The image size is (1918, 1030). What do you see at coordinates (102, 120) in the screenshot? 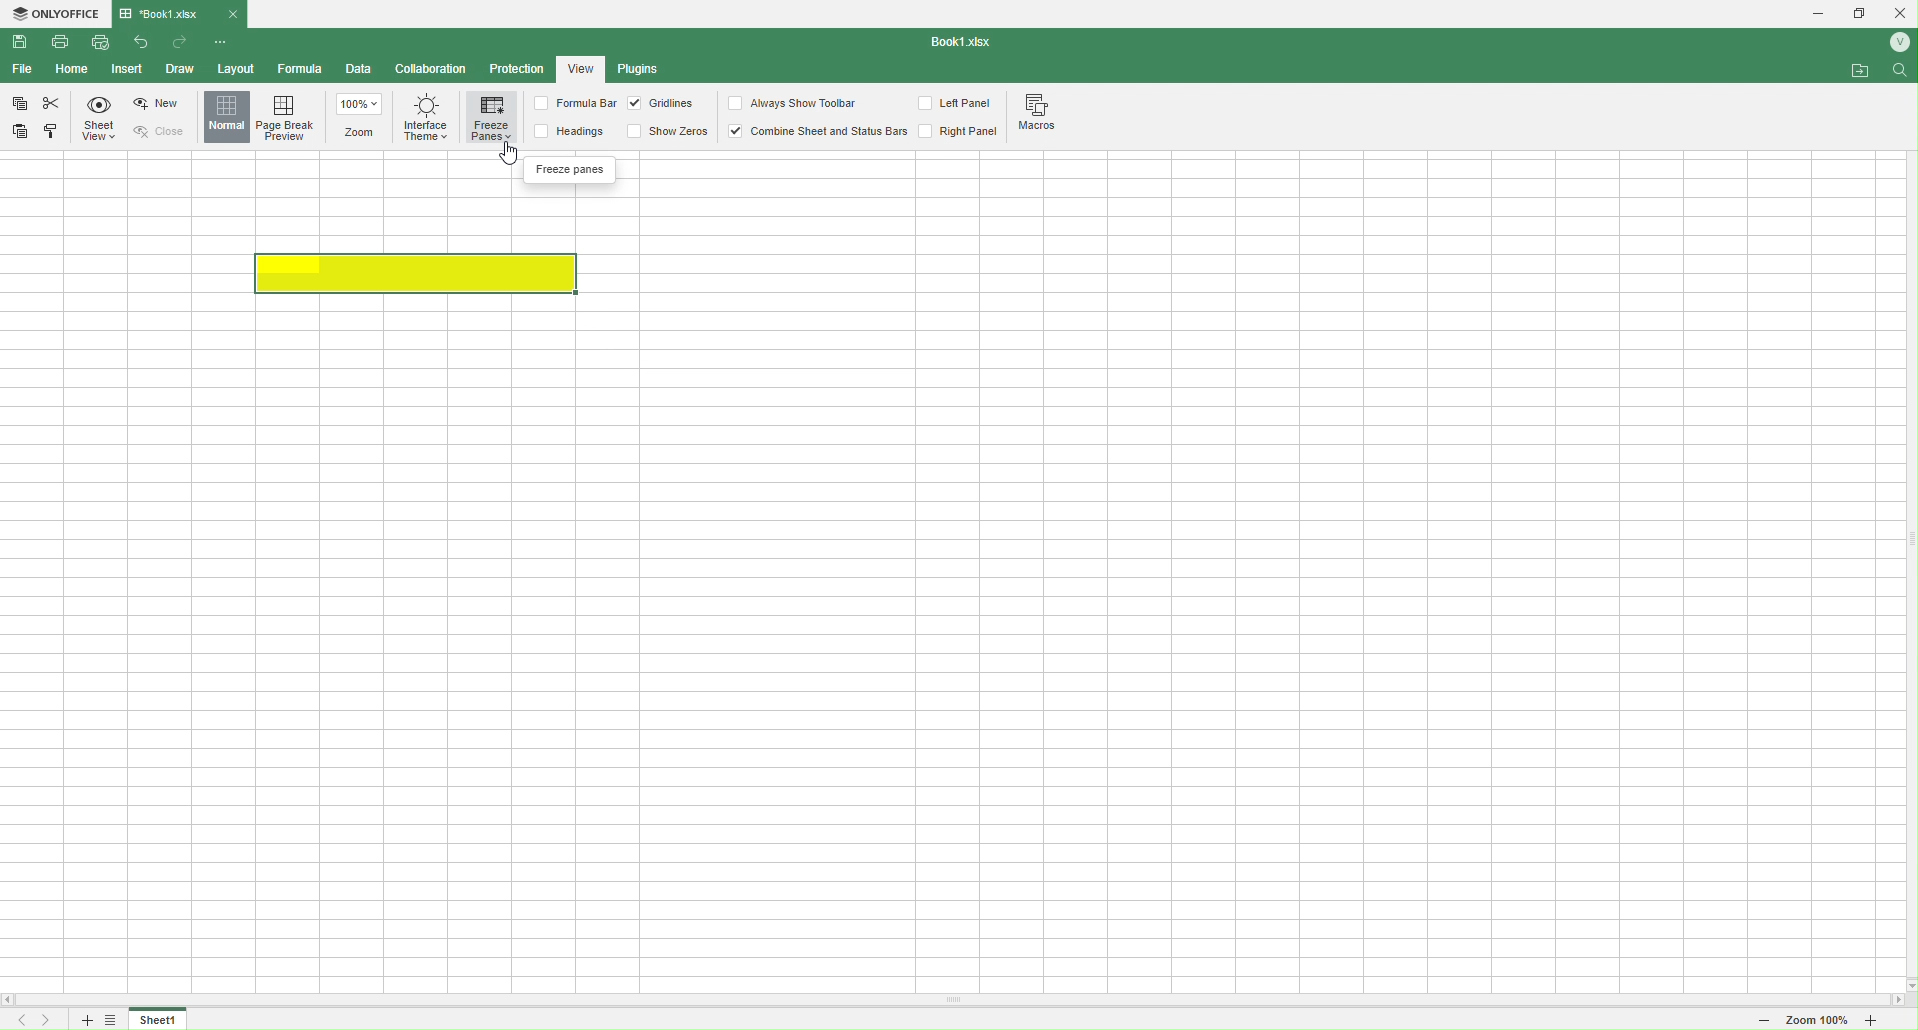
I see `Sheet View` at bounding box center [102, 120].